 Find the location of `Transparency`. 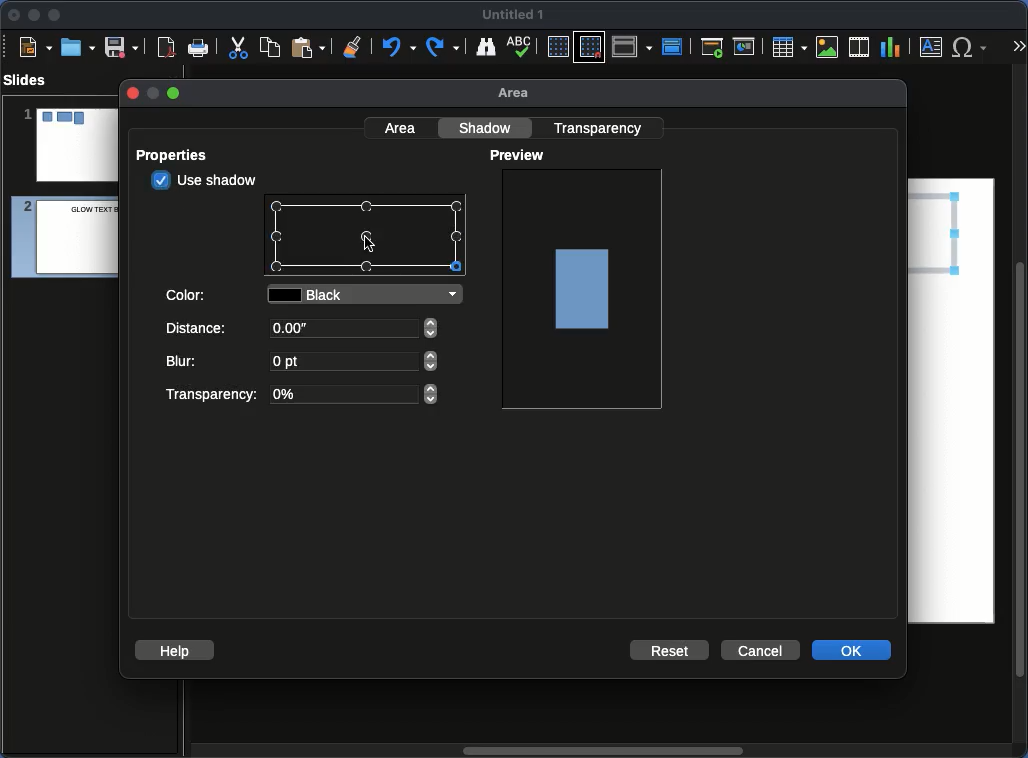

Transparency is located at coordinates (299, 395).